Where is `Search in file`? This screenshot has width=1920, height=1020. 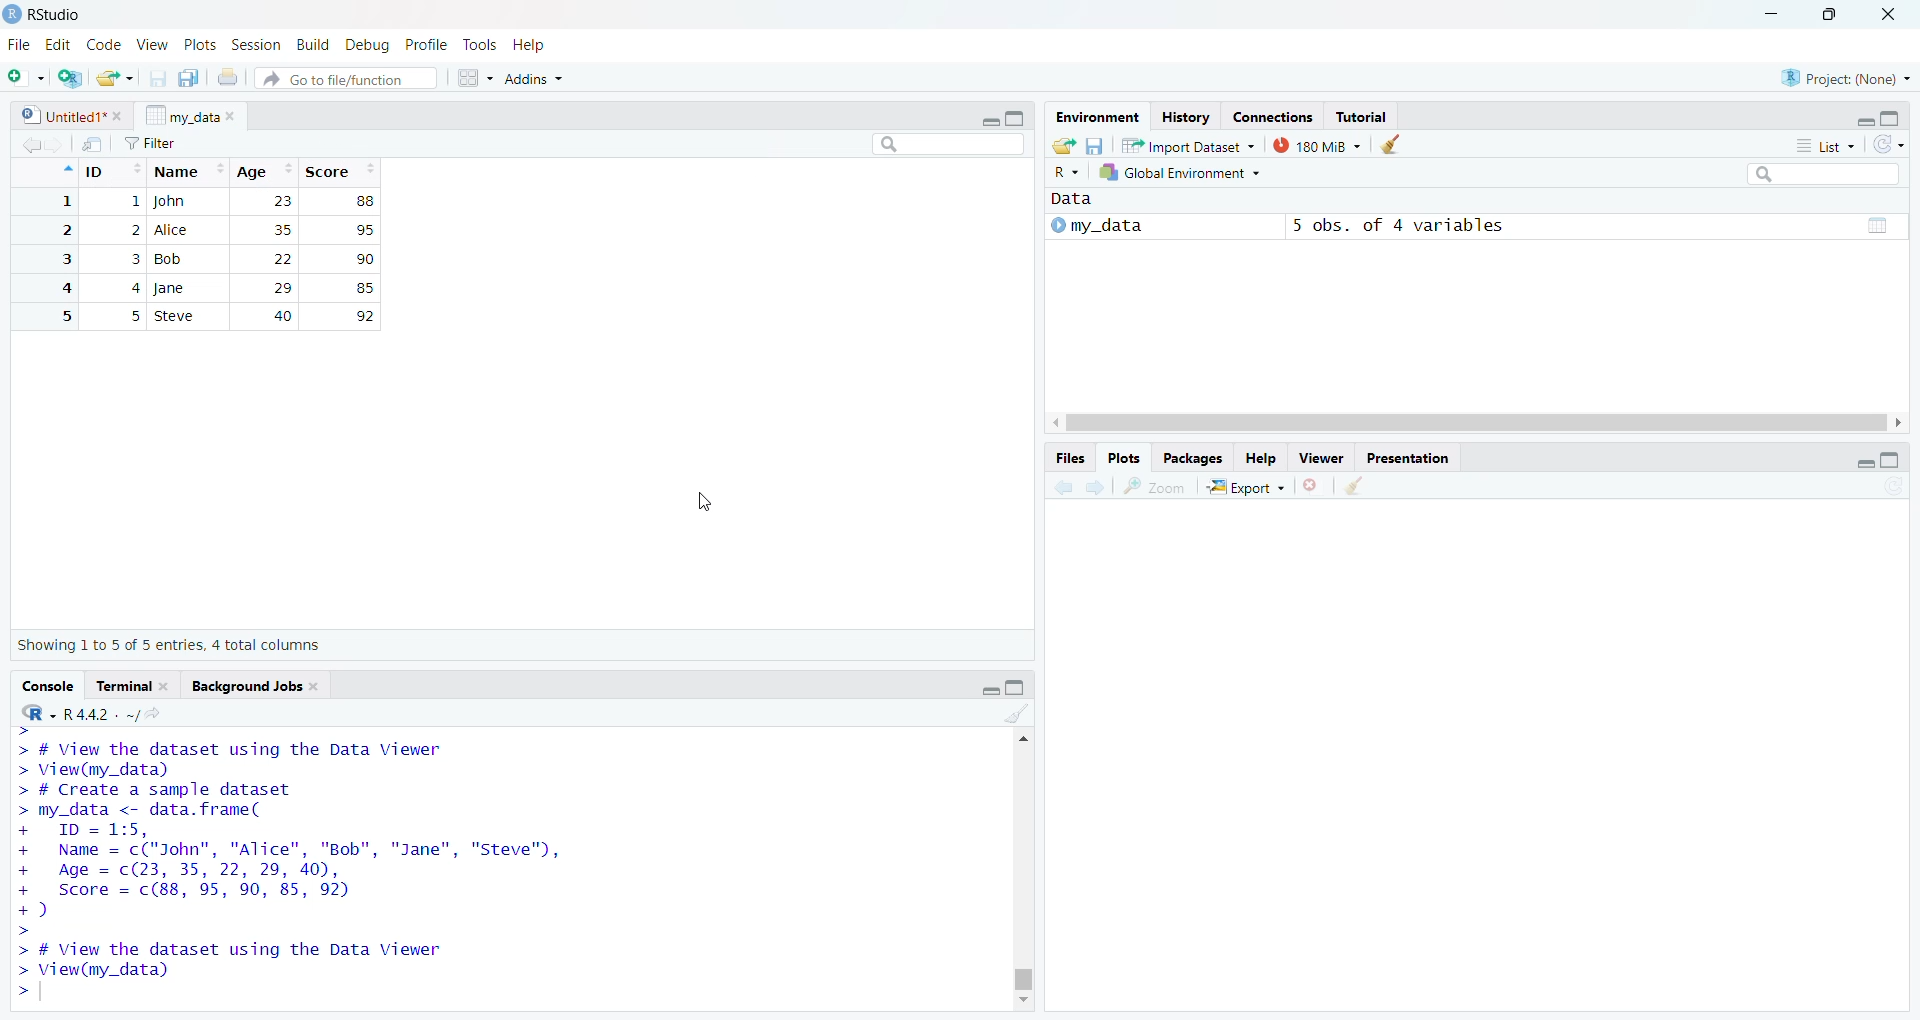
Search in file is located at coordinates (94, 144).